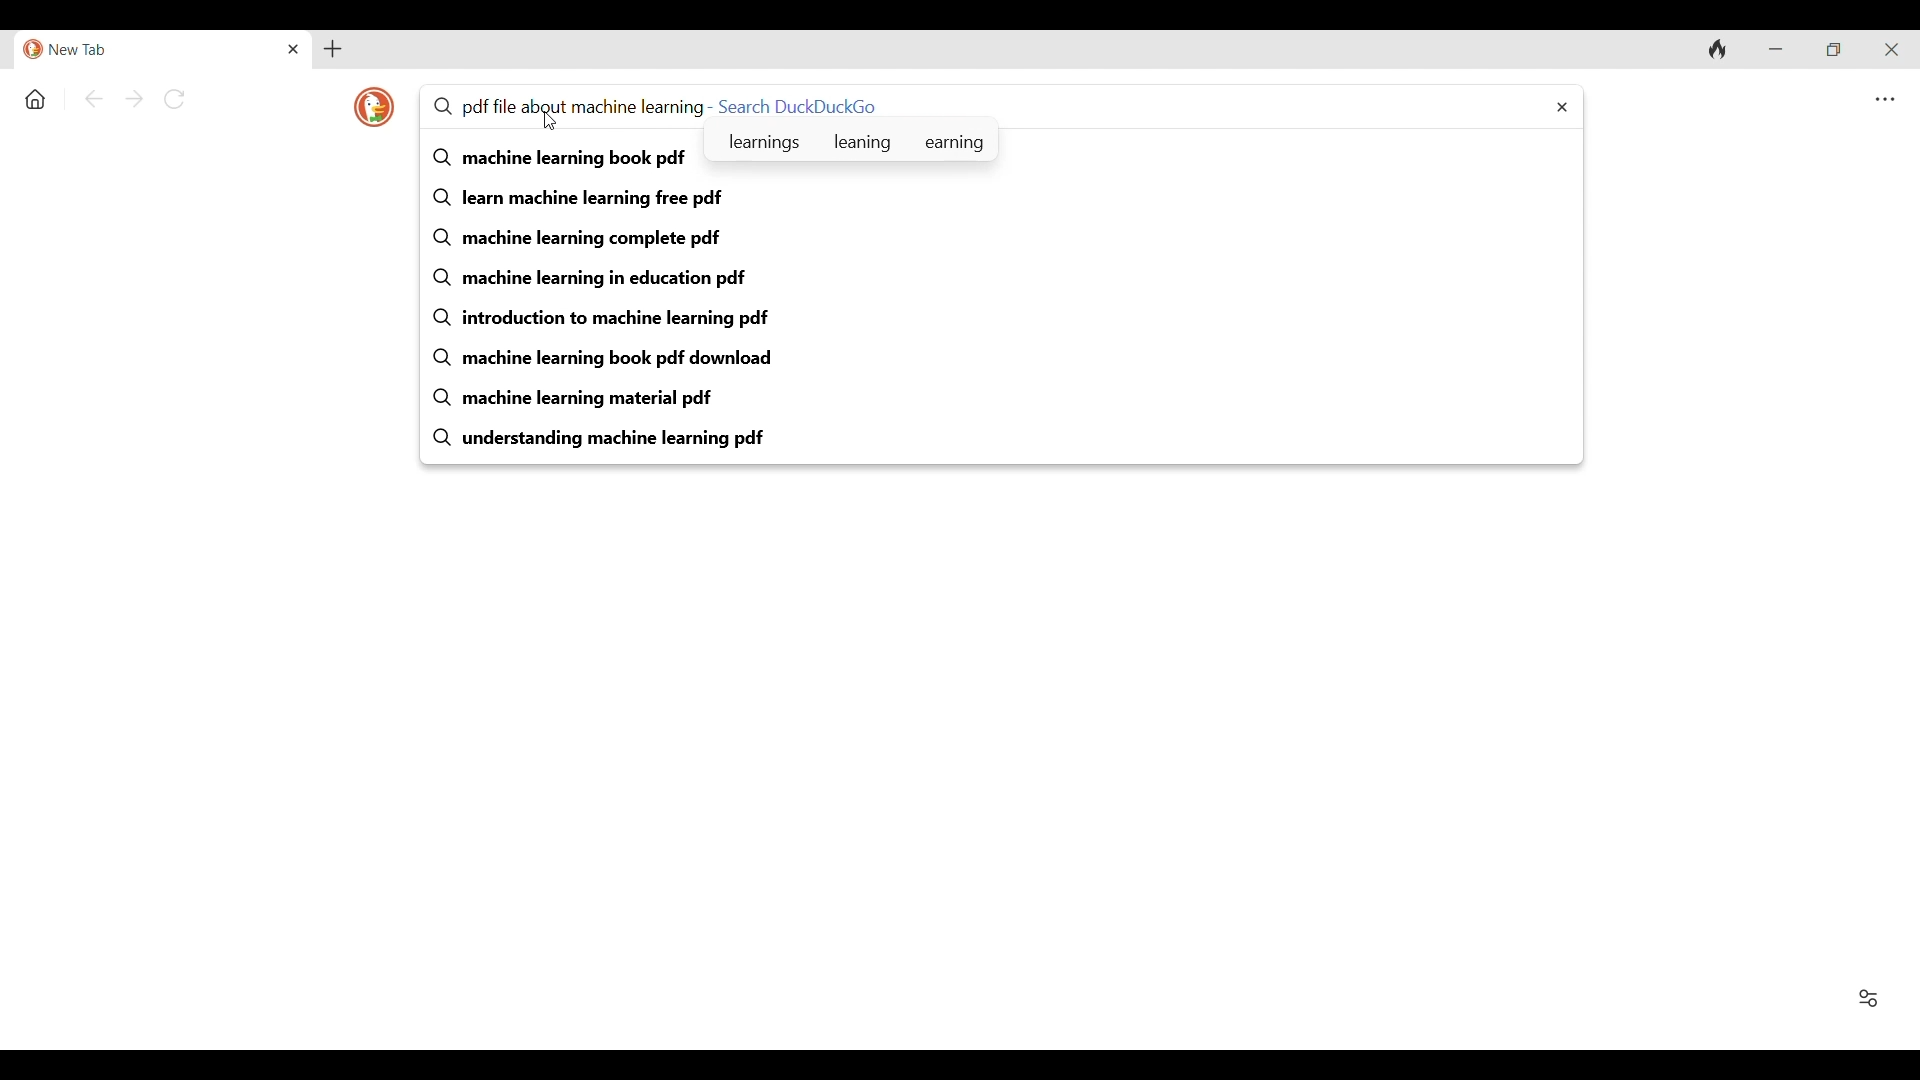 This screenshot has height=1080, width=1920. What do you see at coordinates (1004, 278) in the screenshot?
I see `machine learning in education pdf` at bounding box center [1004, 278].